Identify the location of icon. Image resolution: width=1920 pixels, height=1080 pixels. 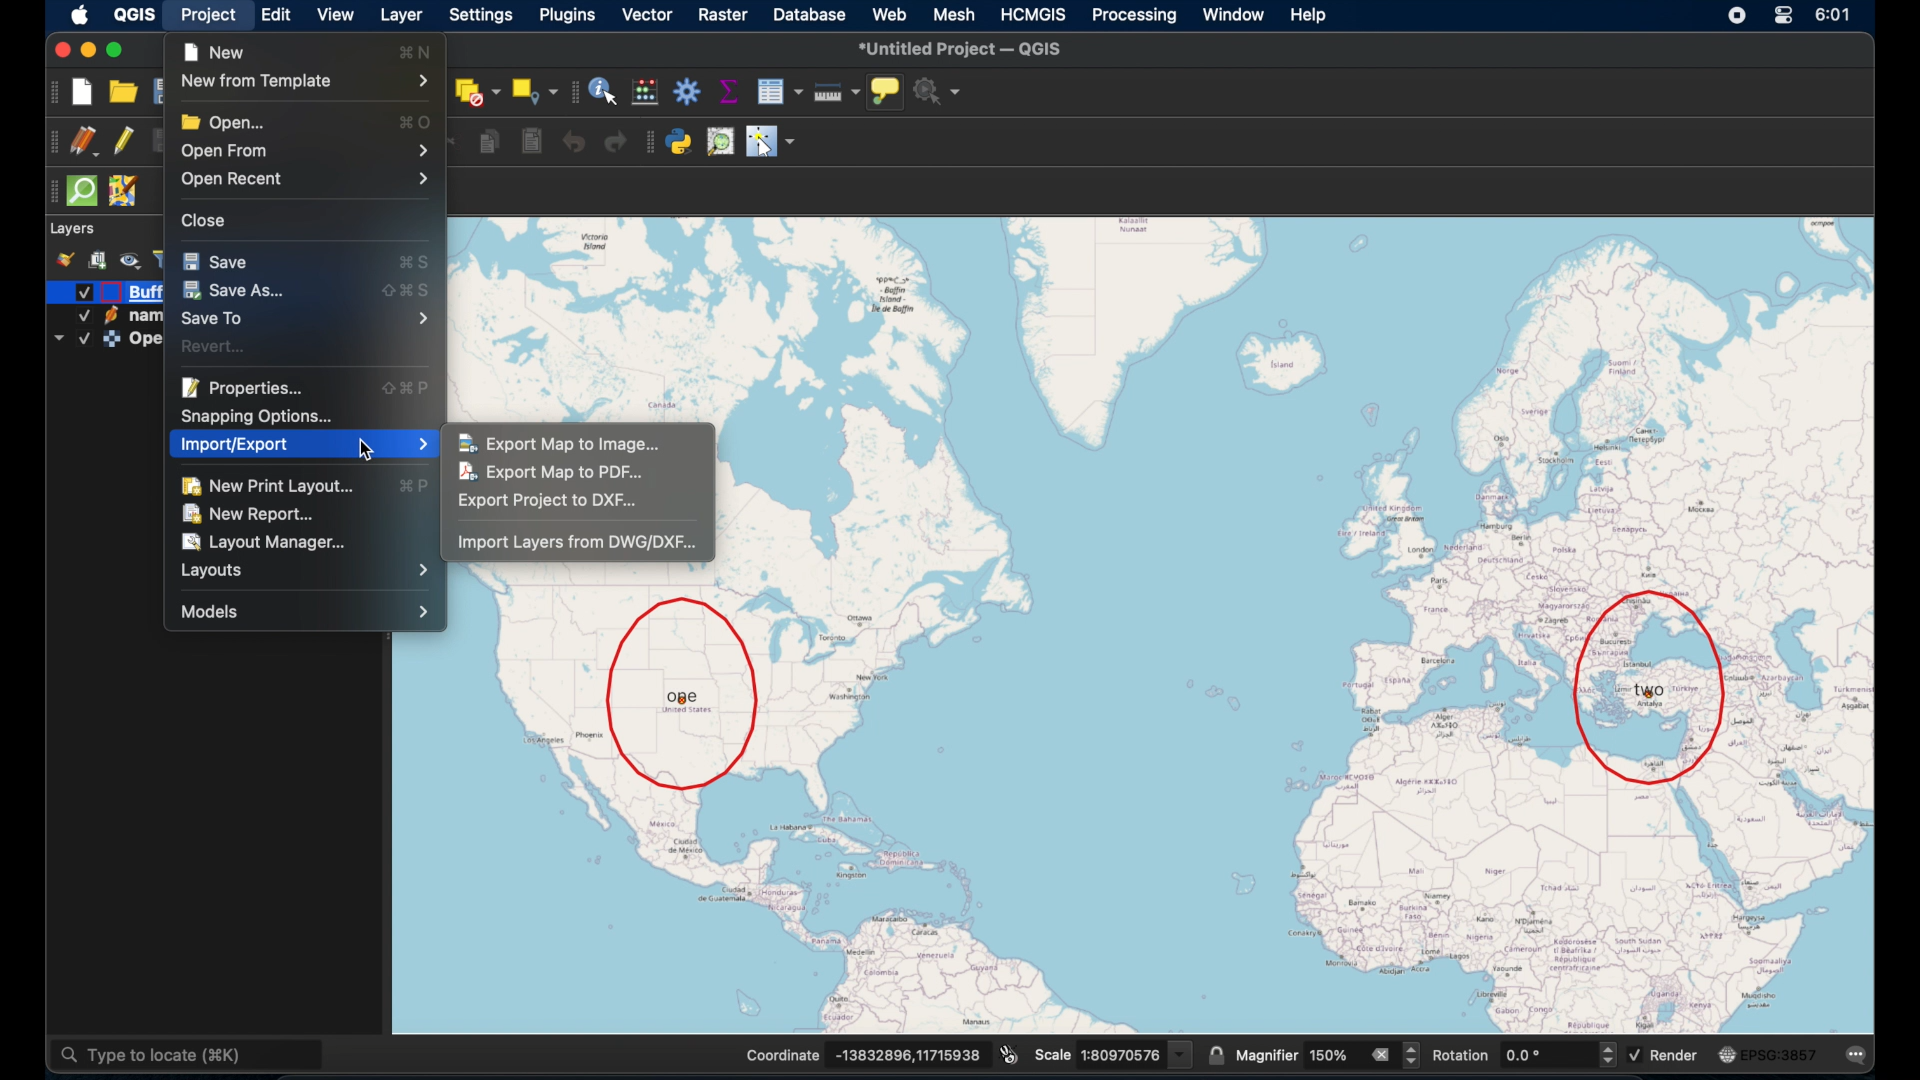
(112, 339).